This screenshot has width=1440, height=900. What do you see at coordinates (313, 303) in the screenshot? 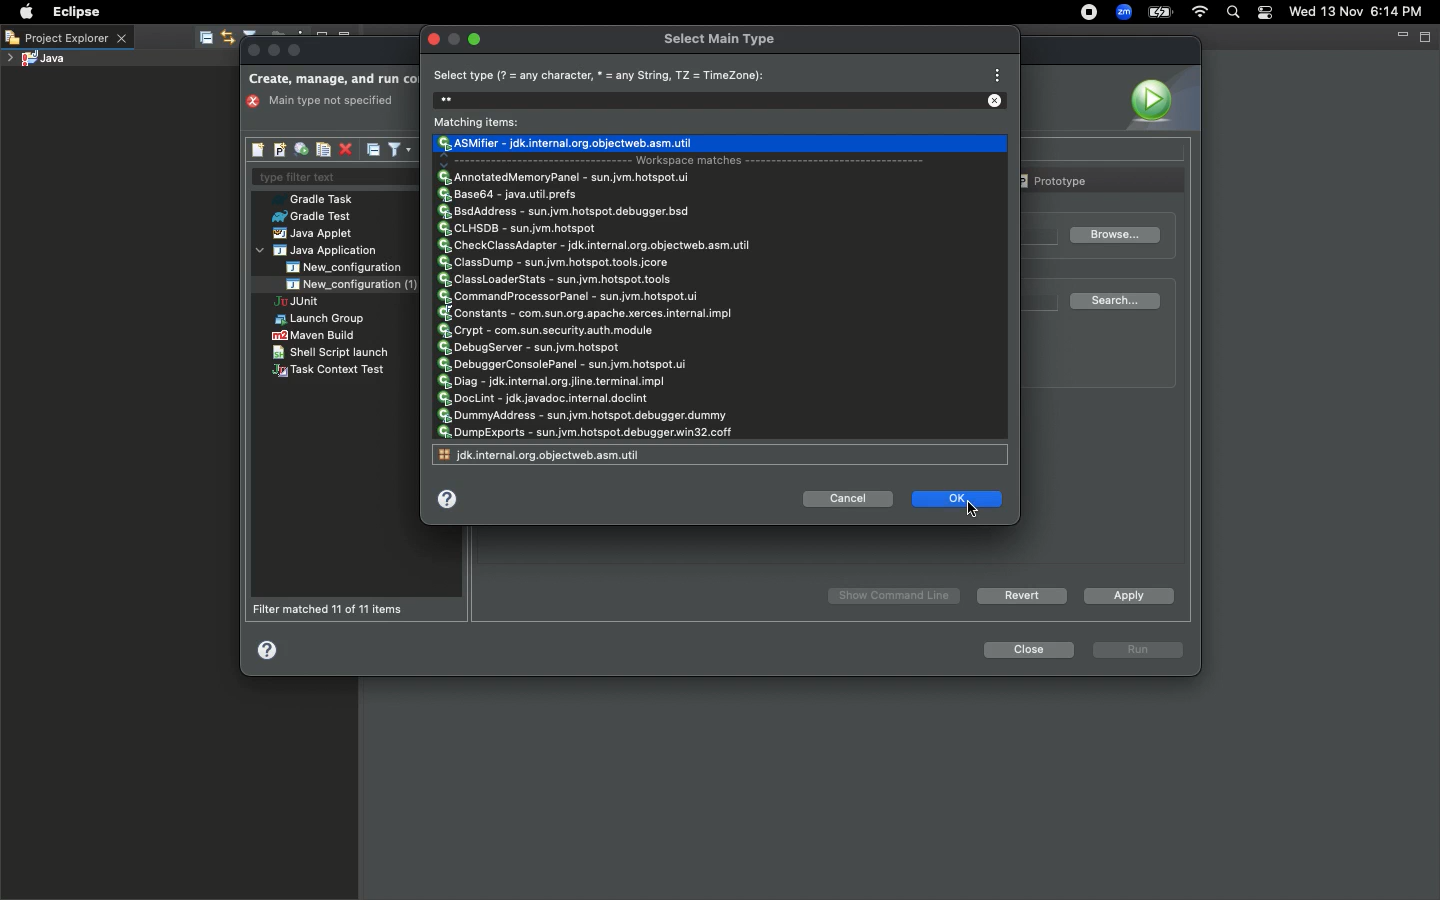
I see `JUnit` at bounding box center [313, 303].